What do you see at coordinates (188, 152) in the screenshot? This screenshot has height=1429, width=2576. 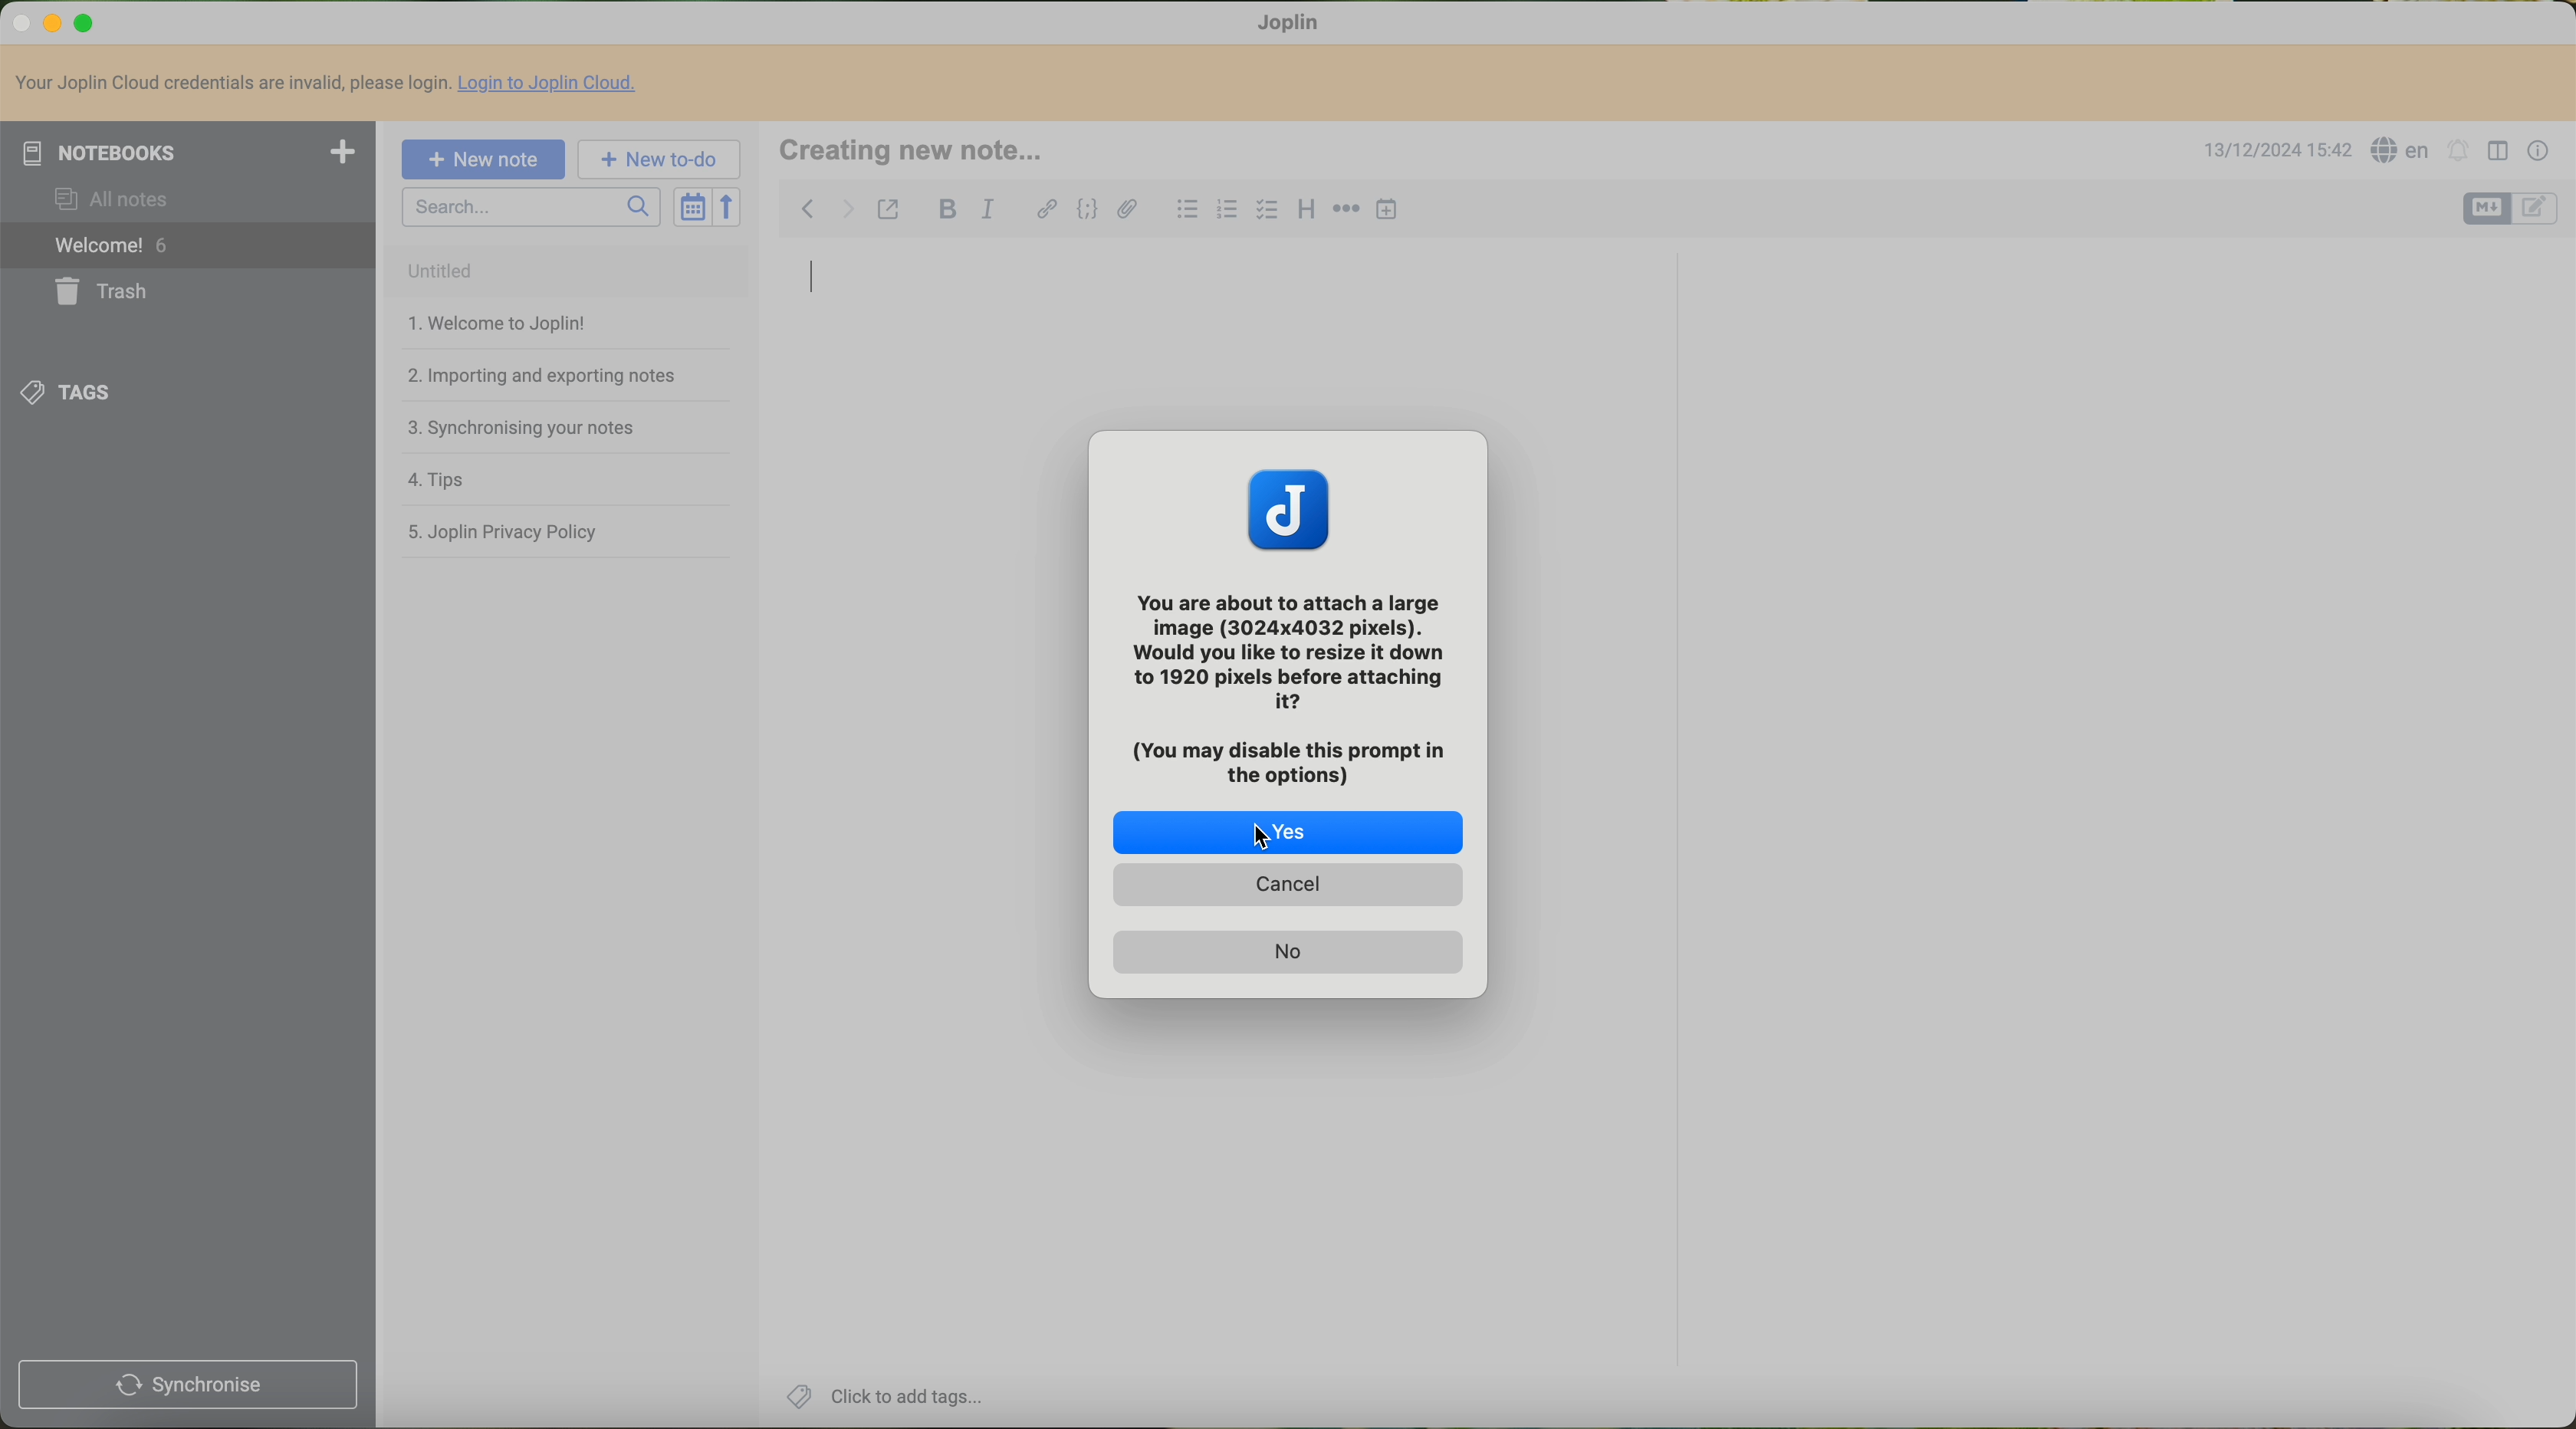 I see `notebooks` at bounding box center [188, 152].